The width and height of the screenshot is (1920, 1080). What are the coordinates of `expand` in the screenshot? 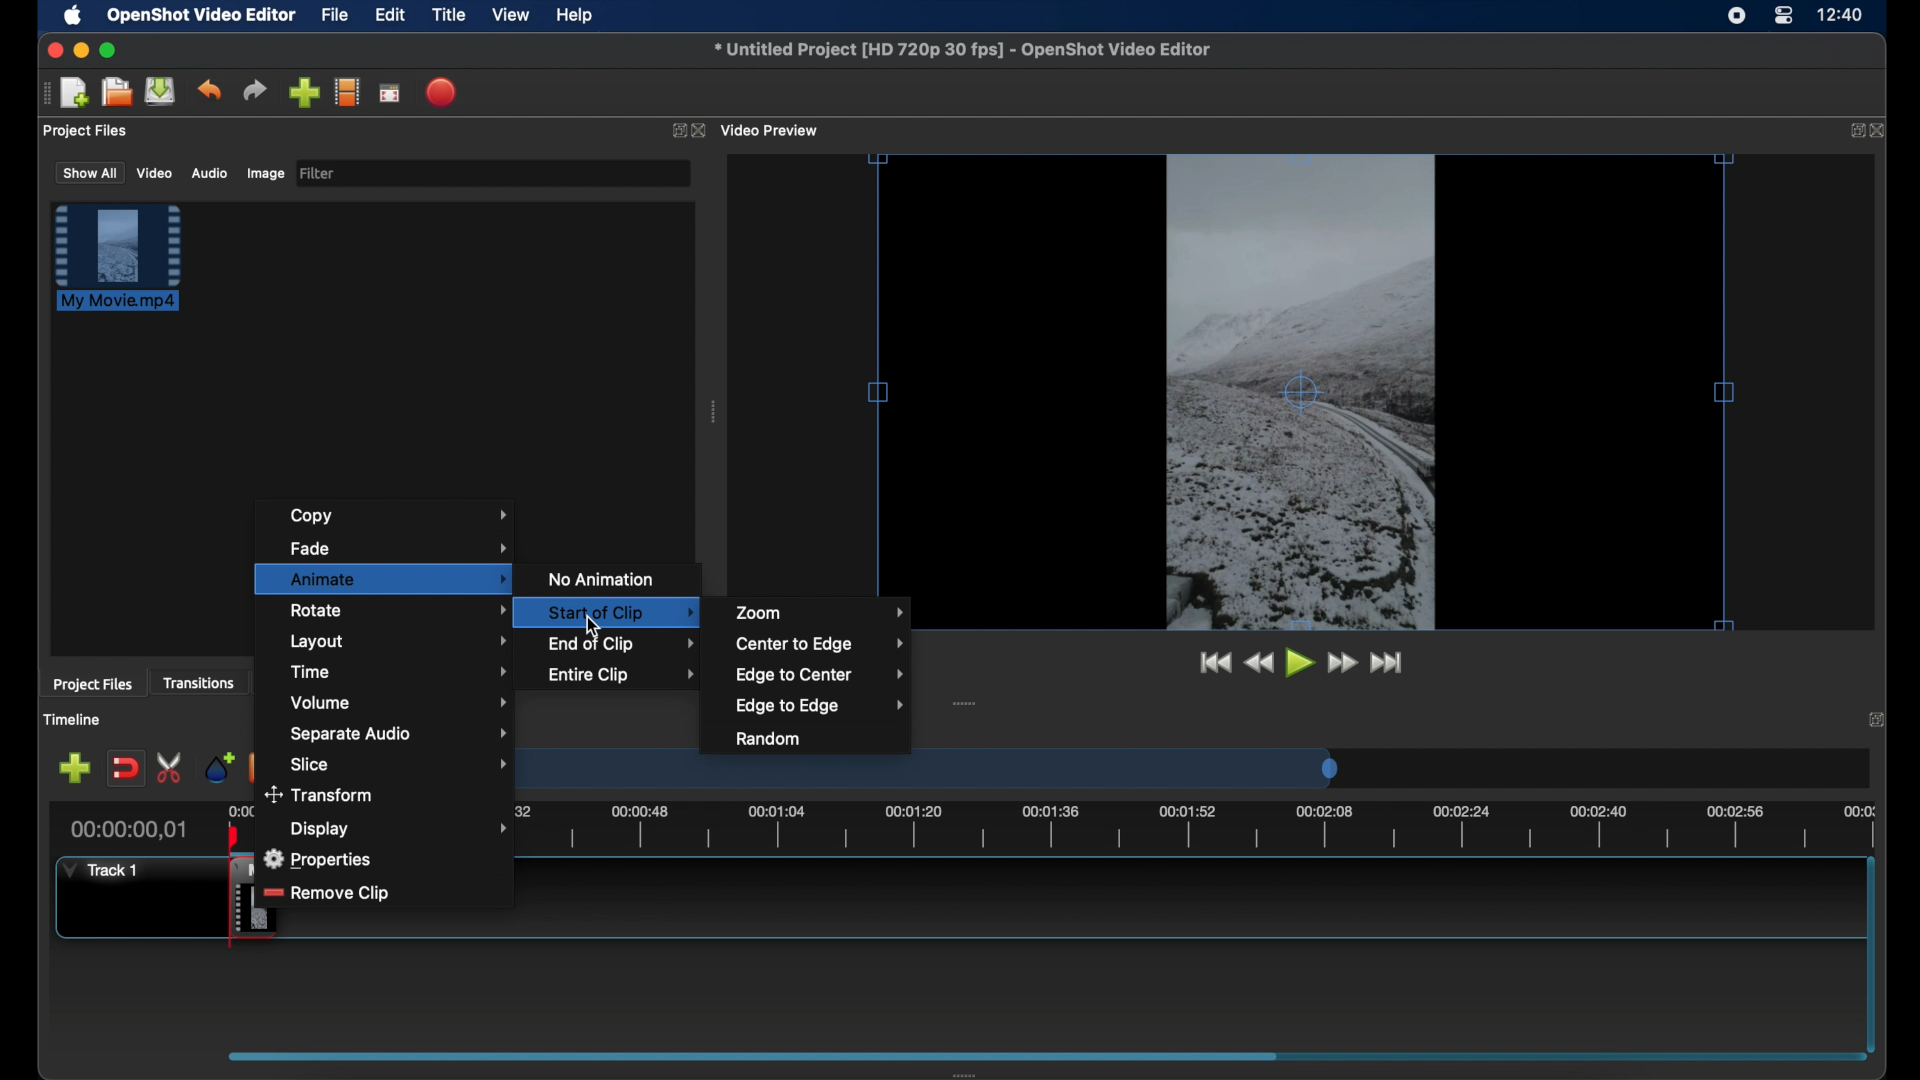 It's located at (1853, 130).